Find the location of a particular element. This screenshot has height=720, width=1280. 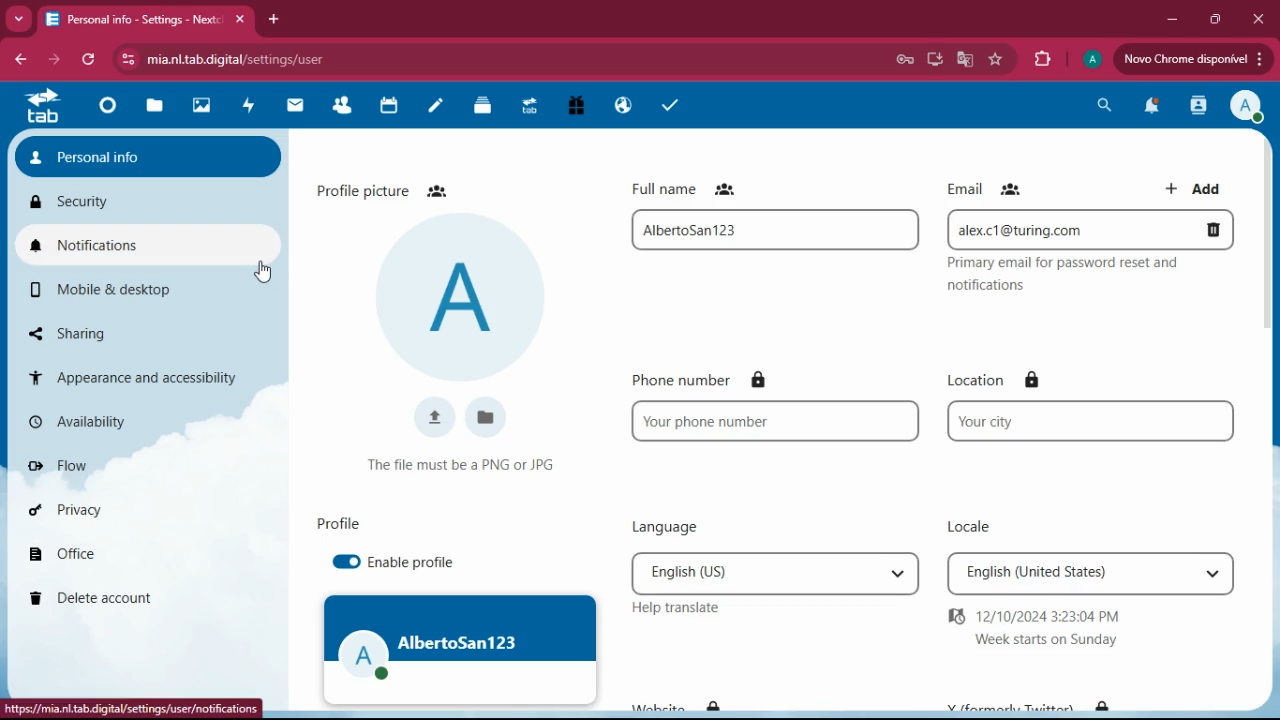

email is located at coordinates (1092, 229).